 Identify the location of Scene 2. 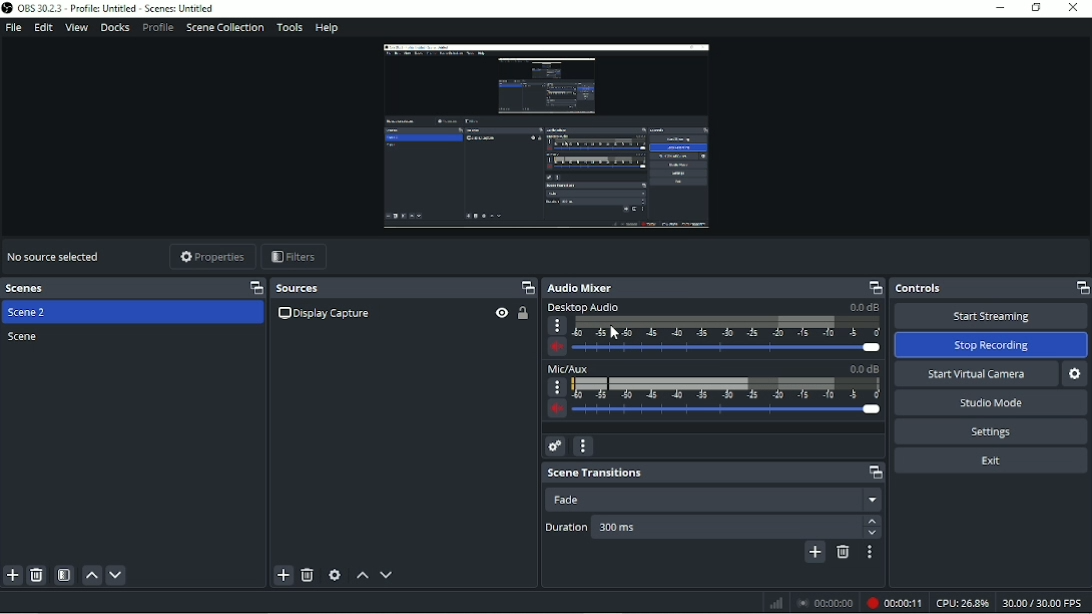
(31, 313).